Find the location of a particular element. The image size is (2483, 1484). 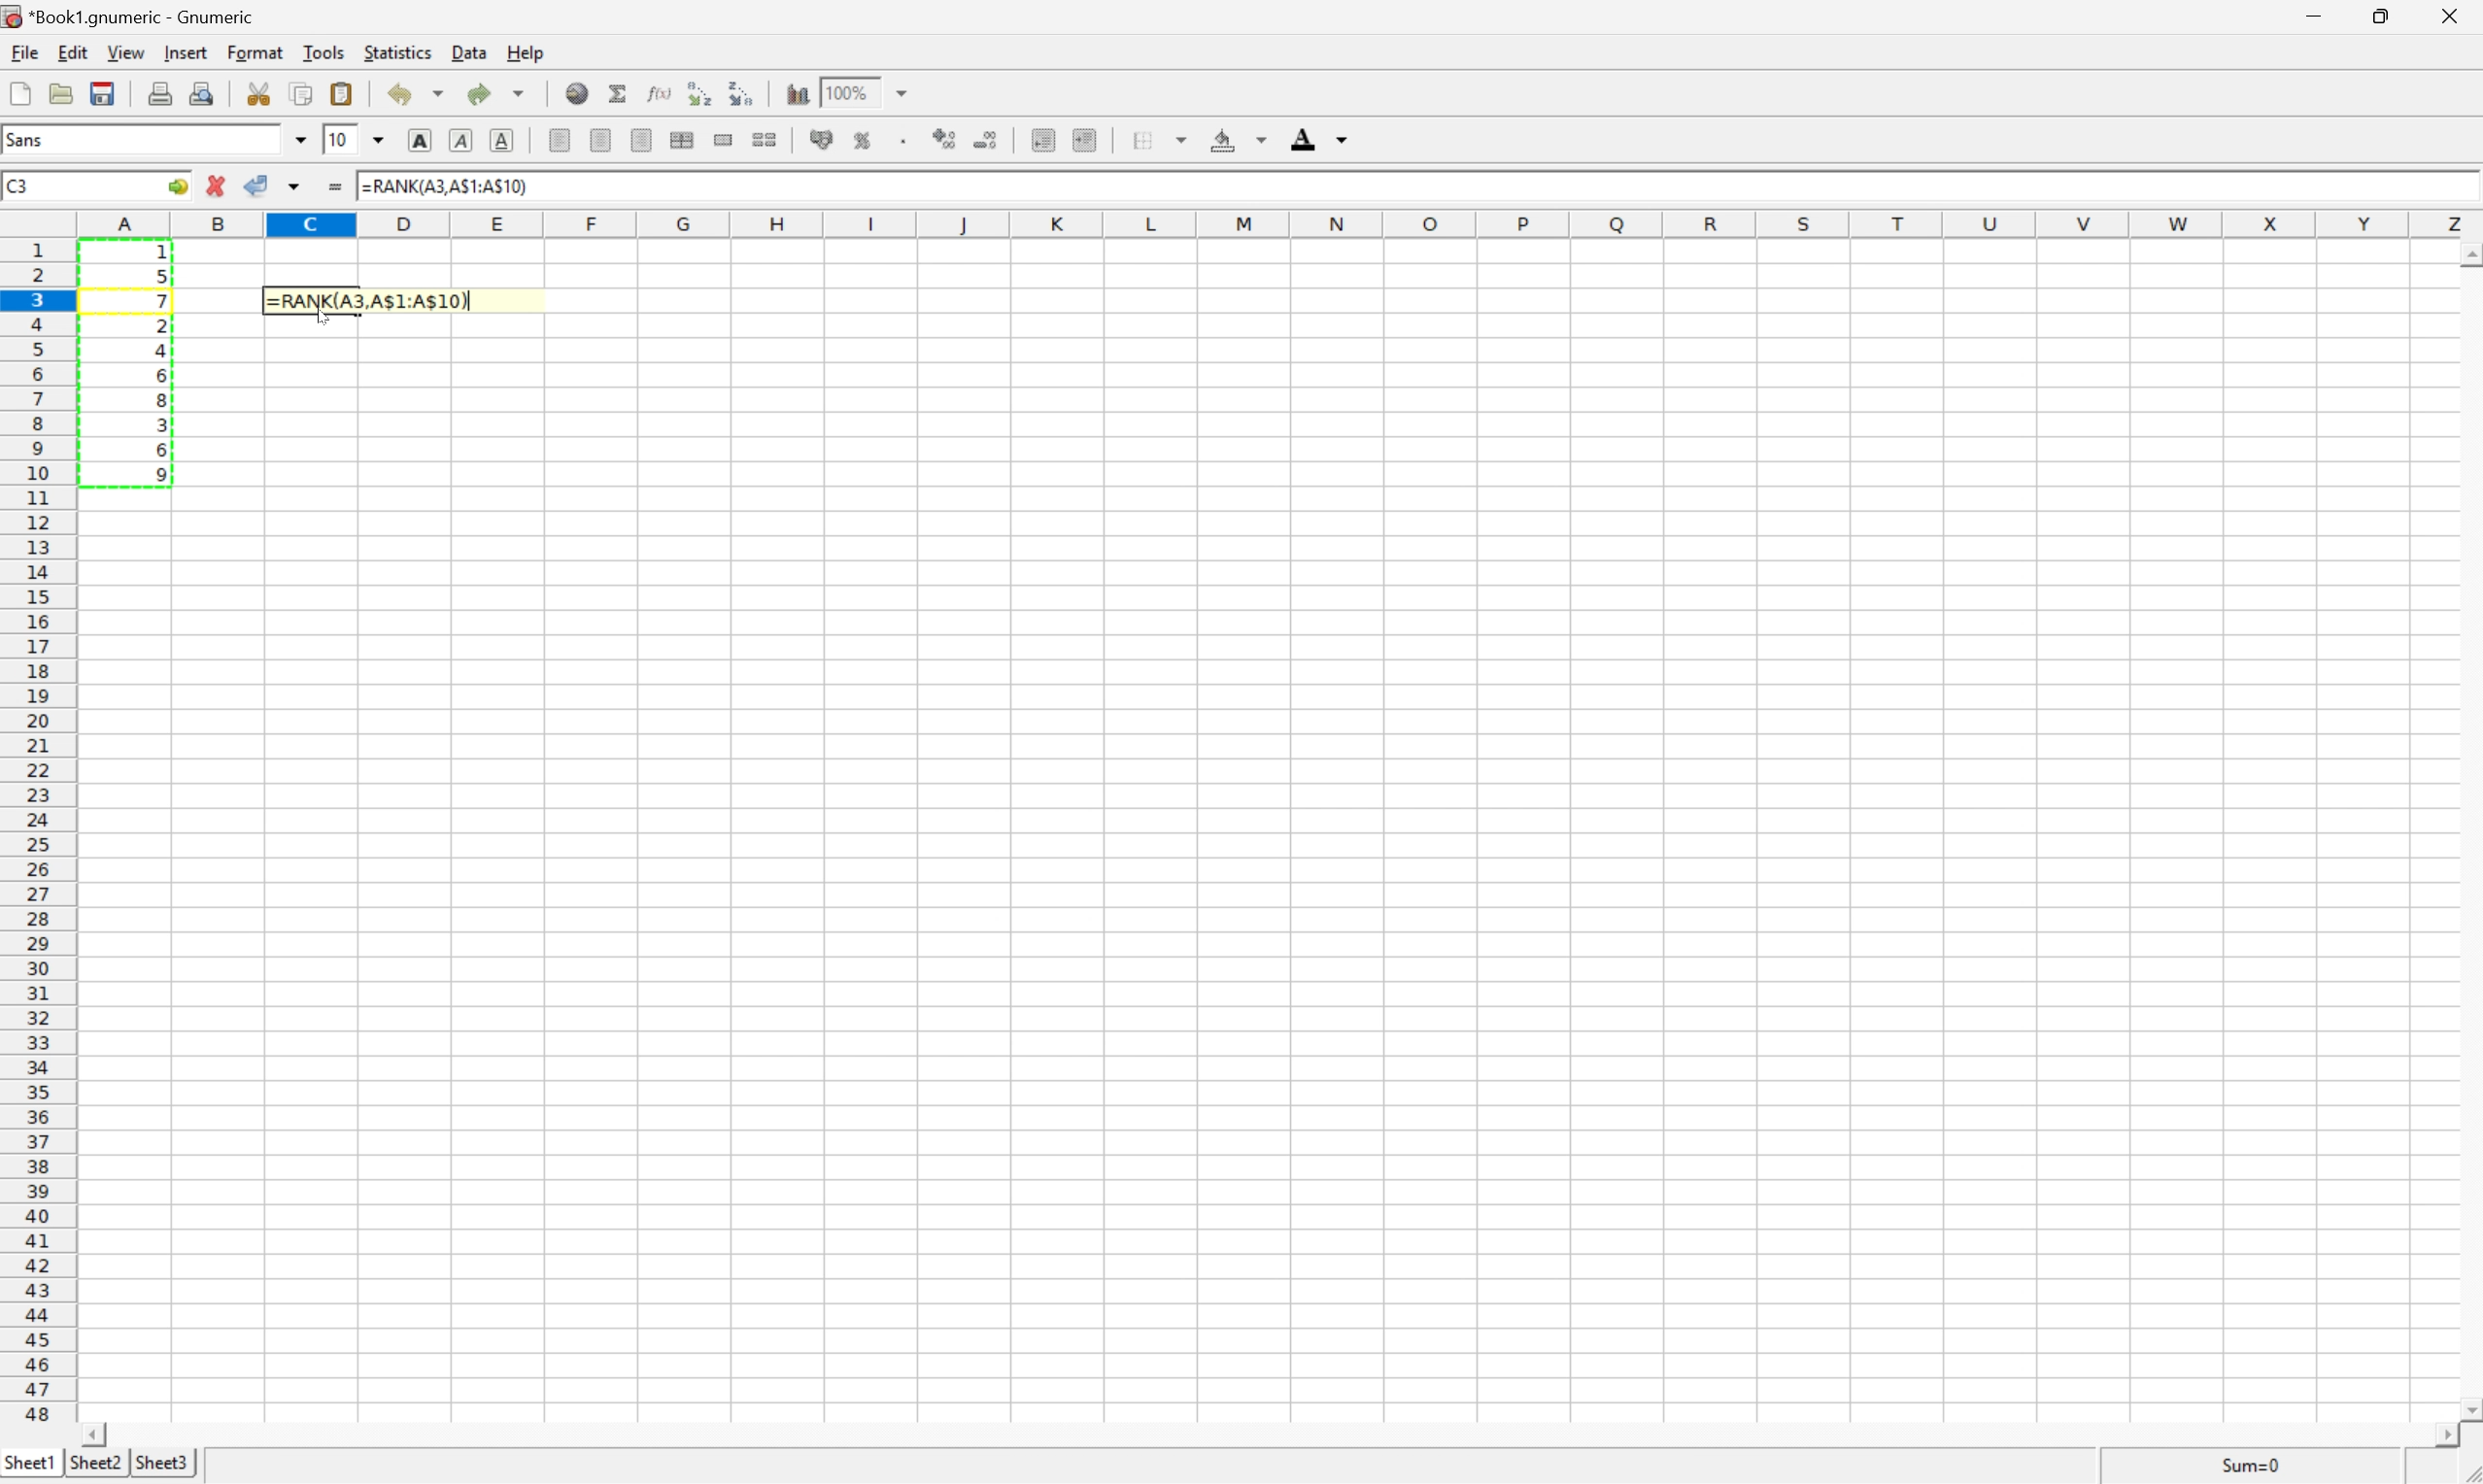

enter formula is located at coordinates (340, 187).